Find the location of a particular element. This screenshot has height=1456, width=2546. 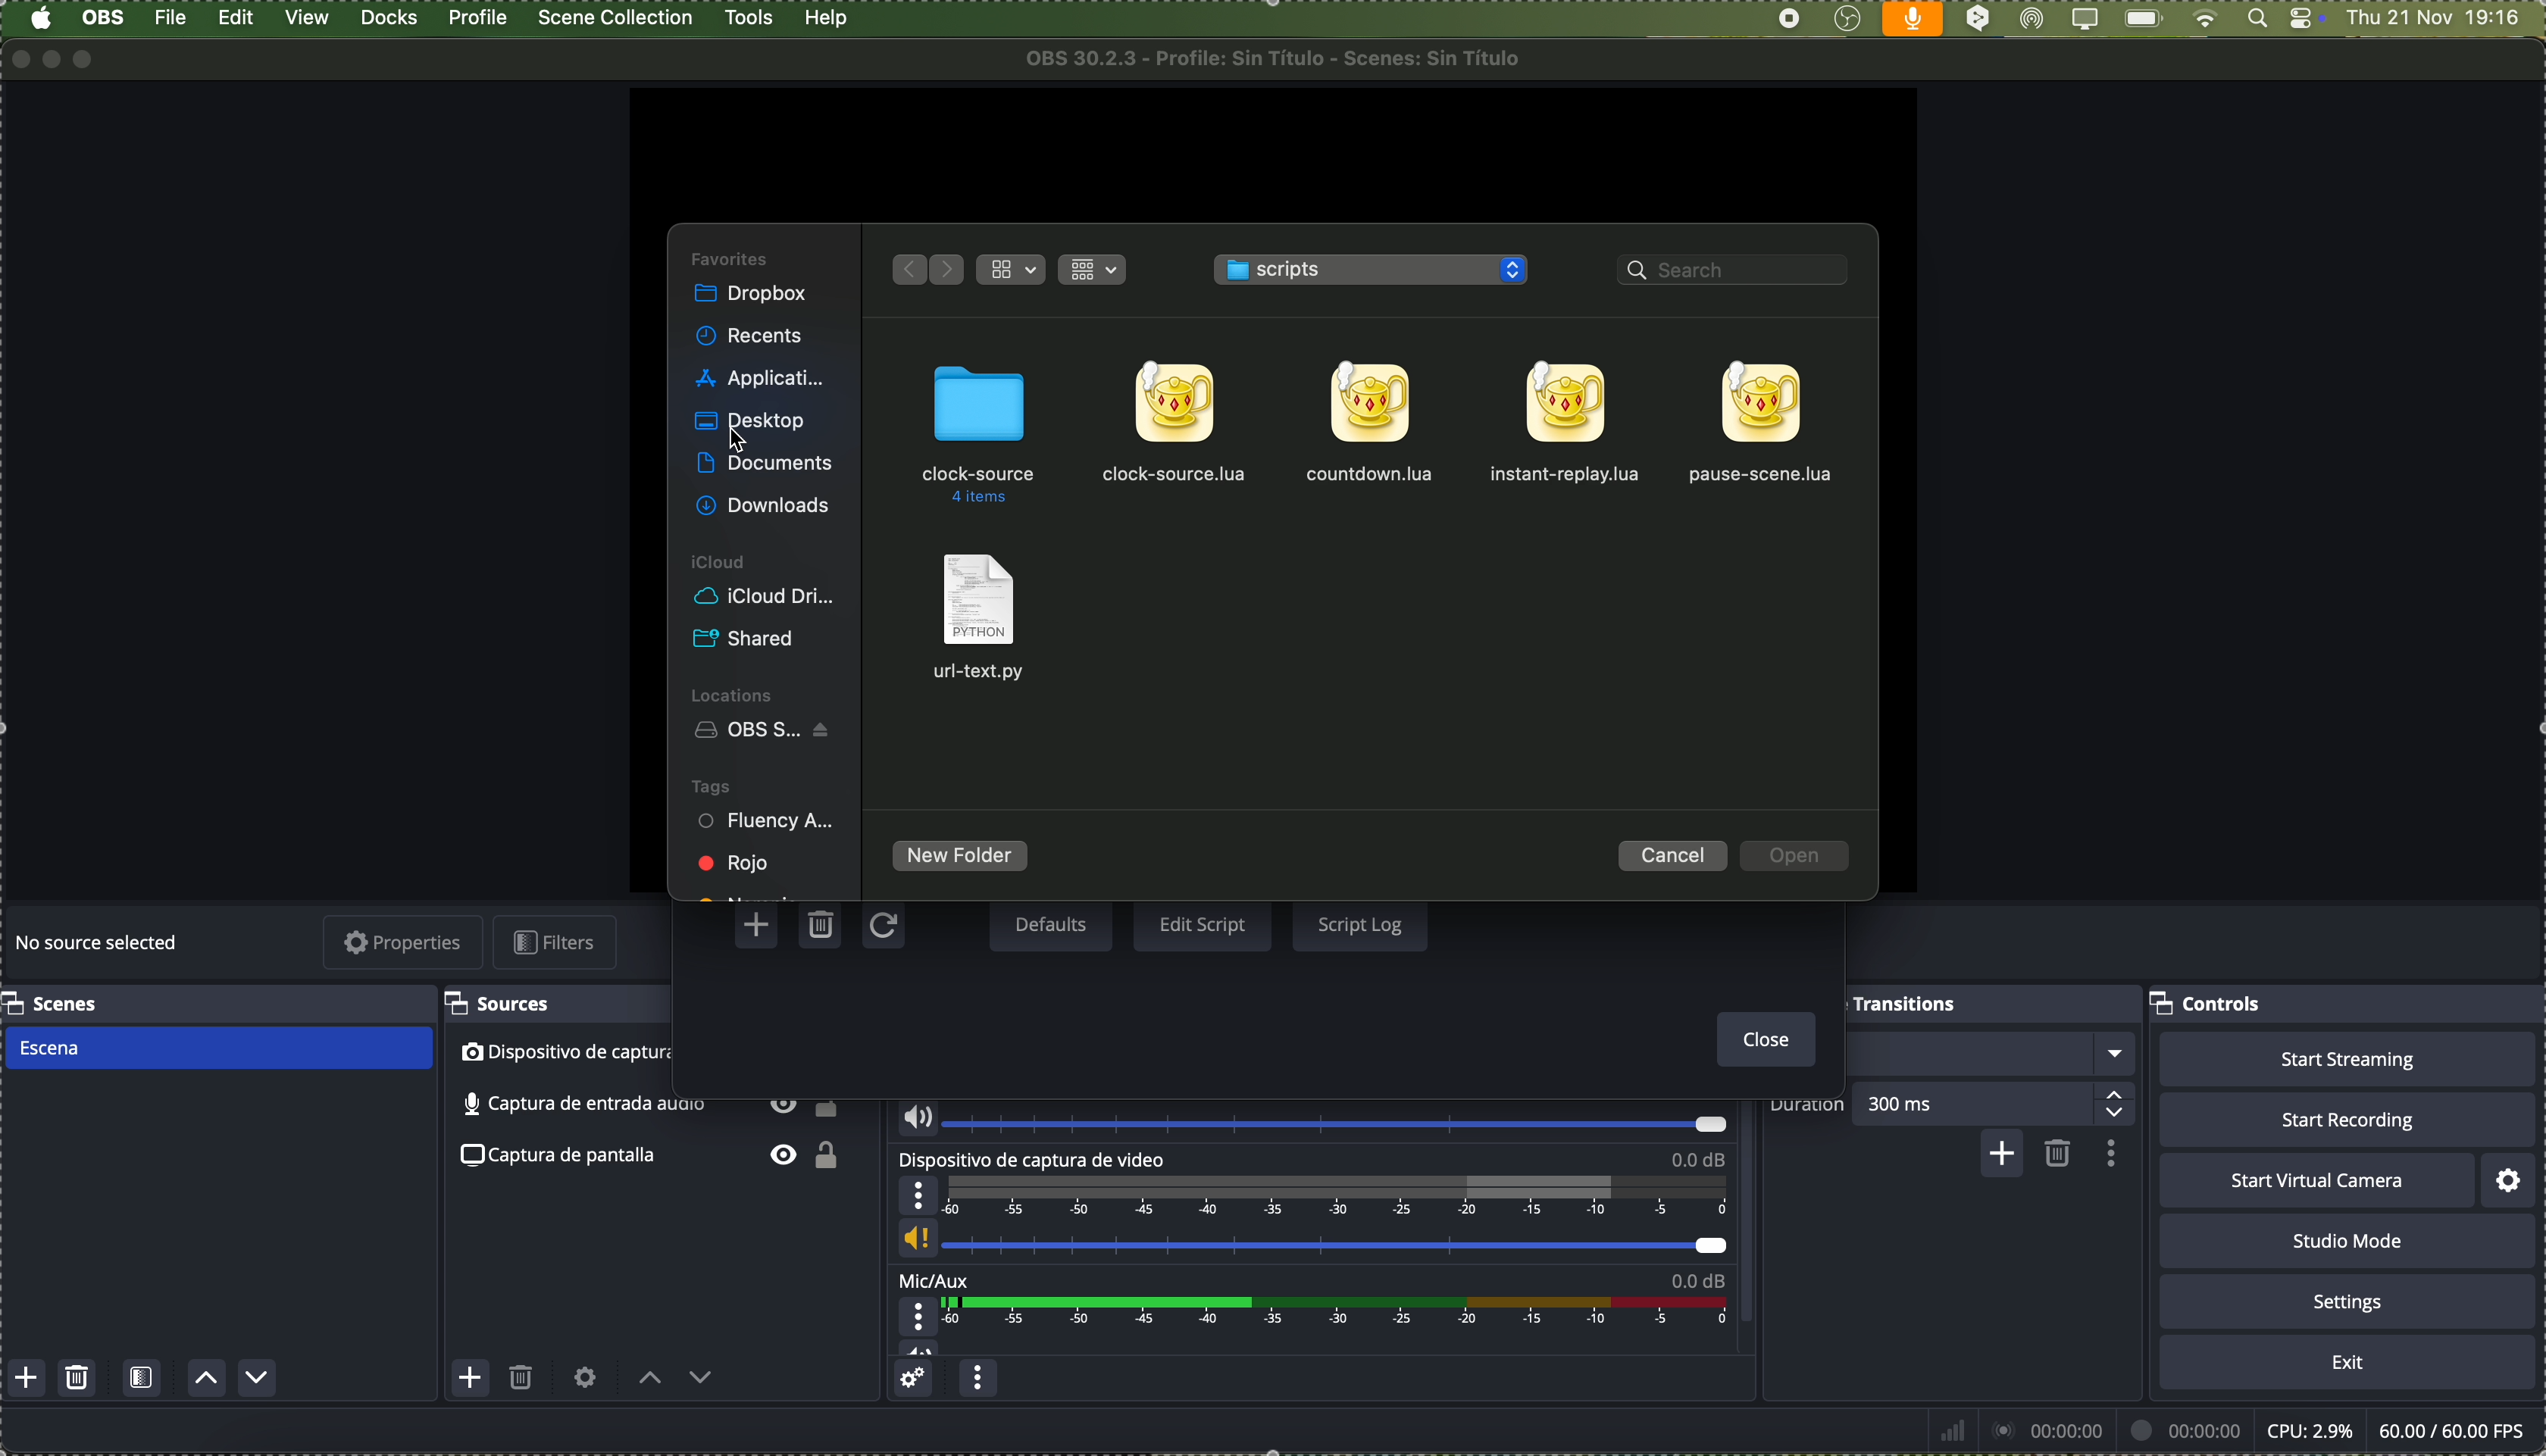

shared is located at coordinates (749, 640).